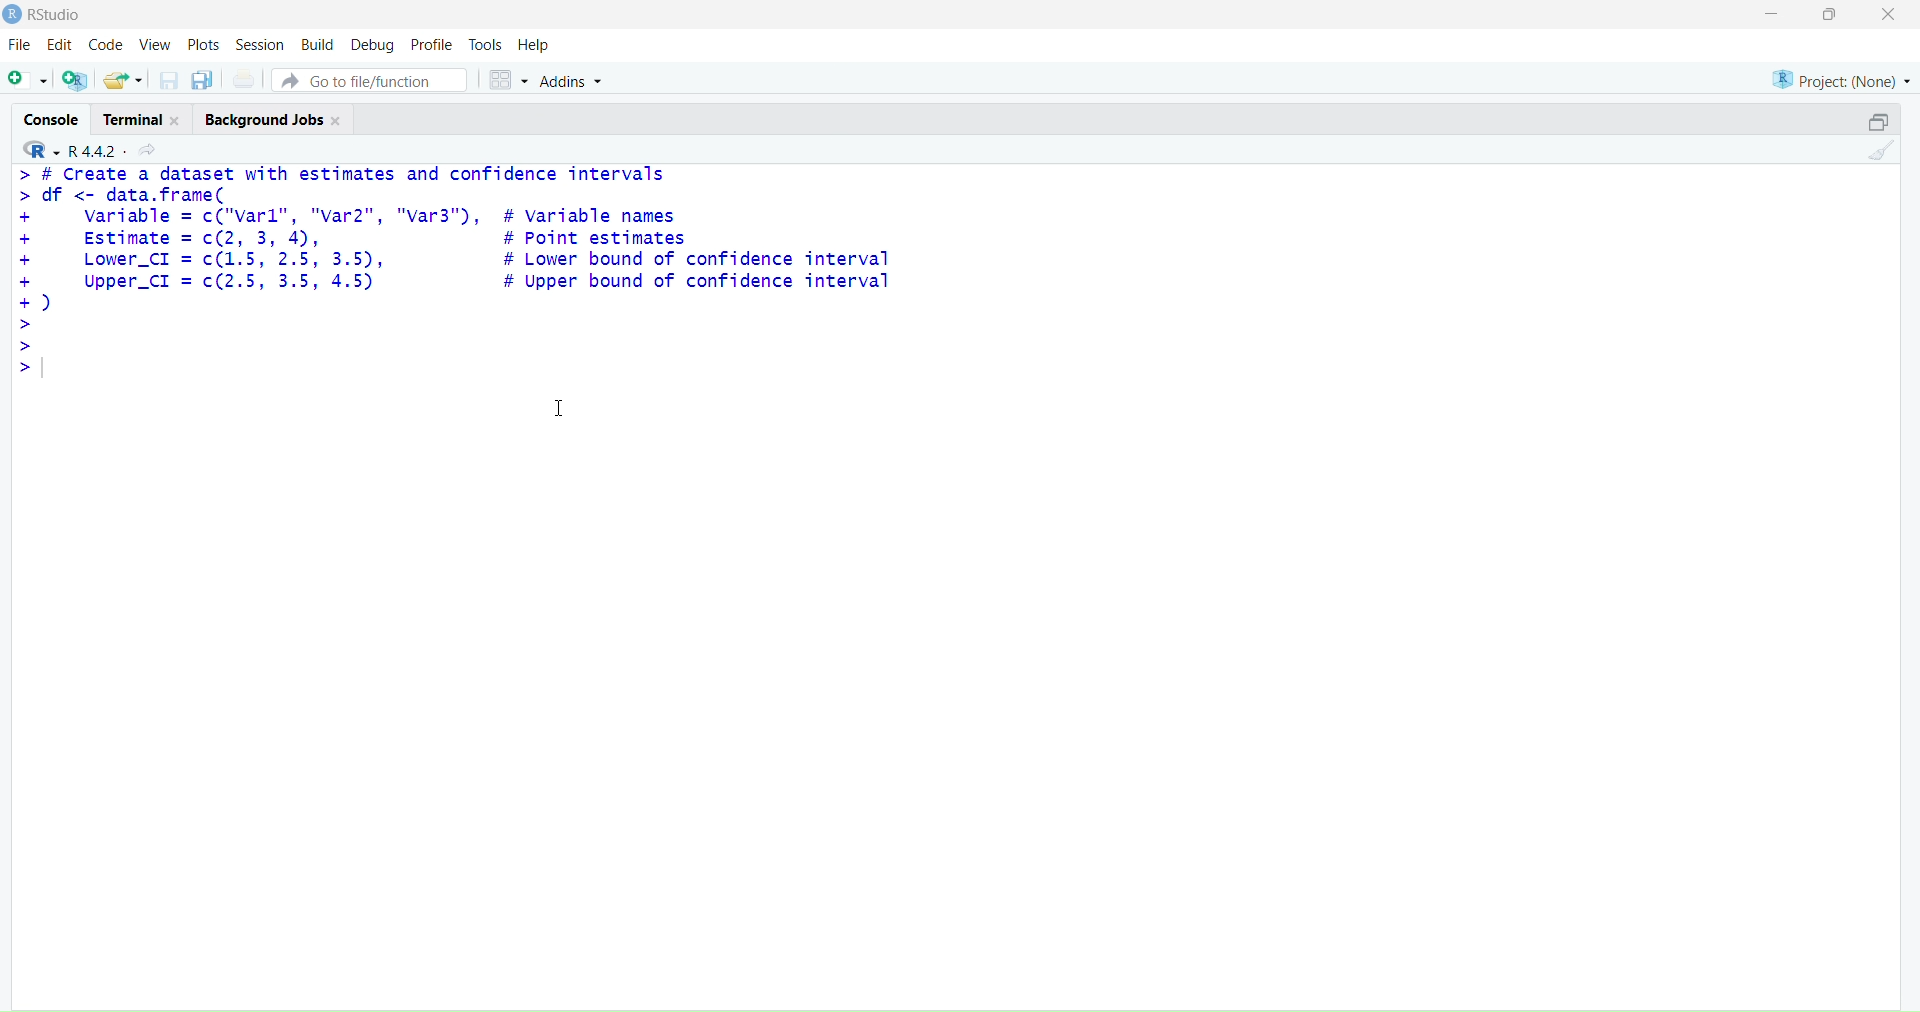 Image resolution: width=1920 pixels, height=1012 pixels. What do you see at coordinates (507, 81) in the screenshot?
I see `workspace panes` at bounding box center [507, 81].